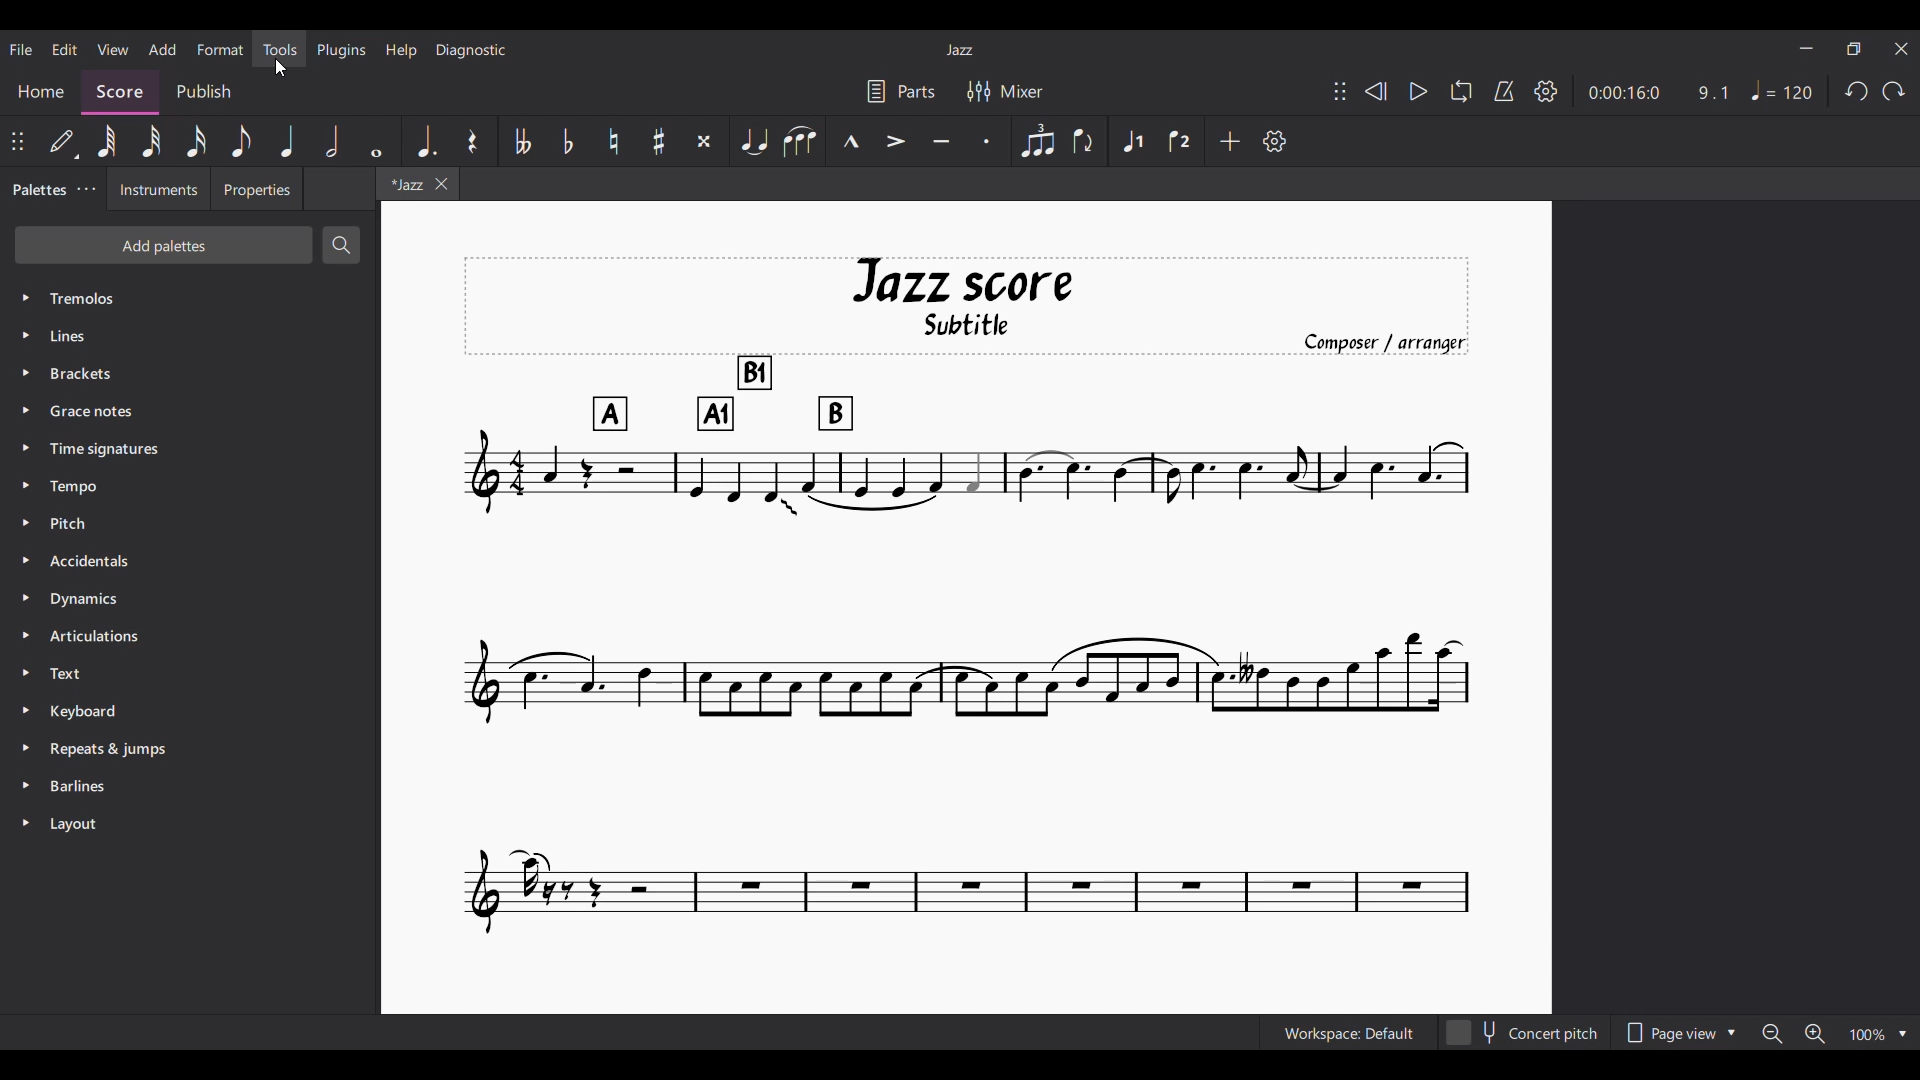 The width and height of the screenshot is (1920, 1080). I want to click on File menu, so click(21, 49).